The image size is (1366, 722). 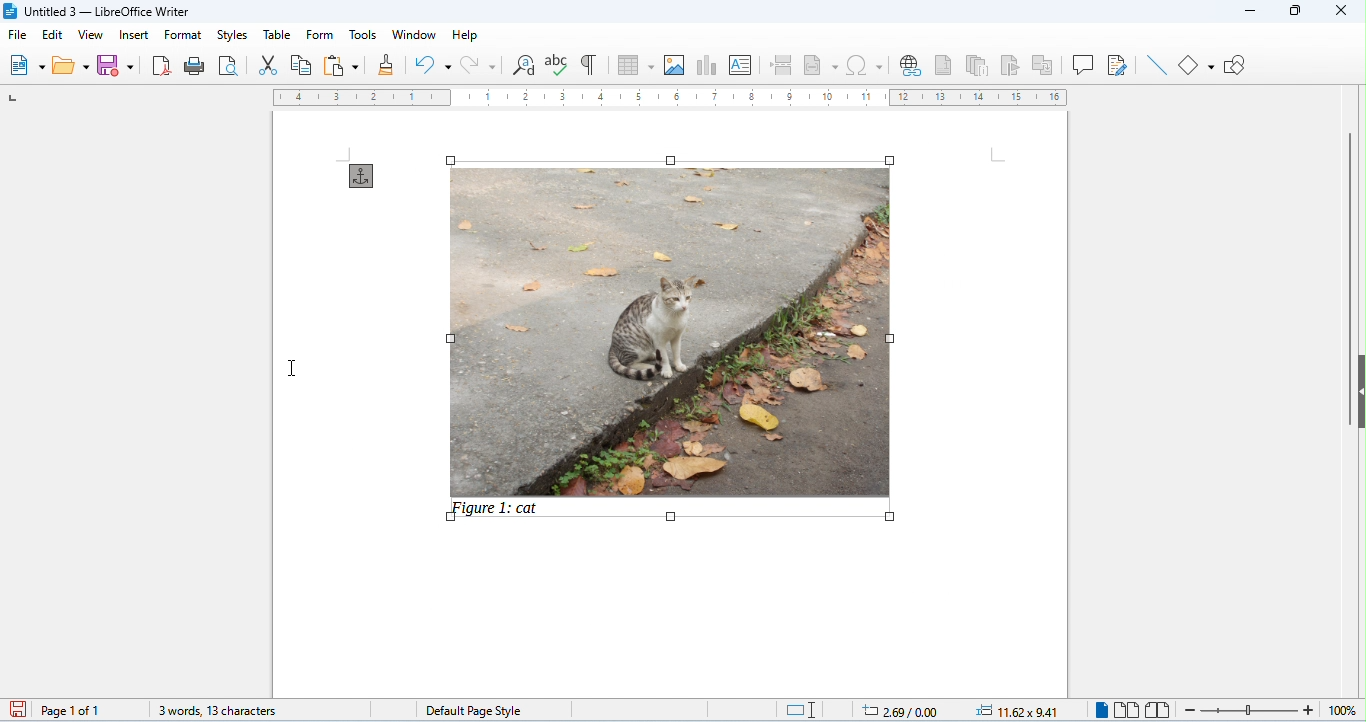 I want to click on show track changes, so click(x=1118, y=65).